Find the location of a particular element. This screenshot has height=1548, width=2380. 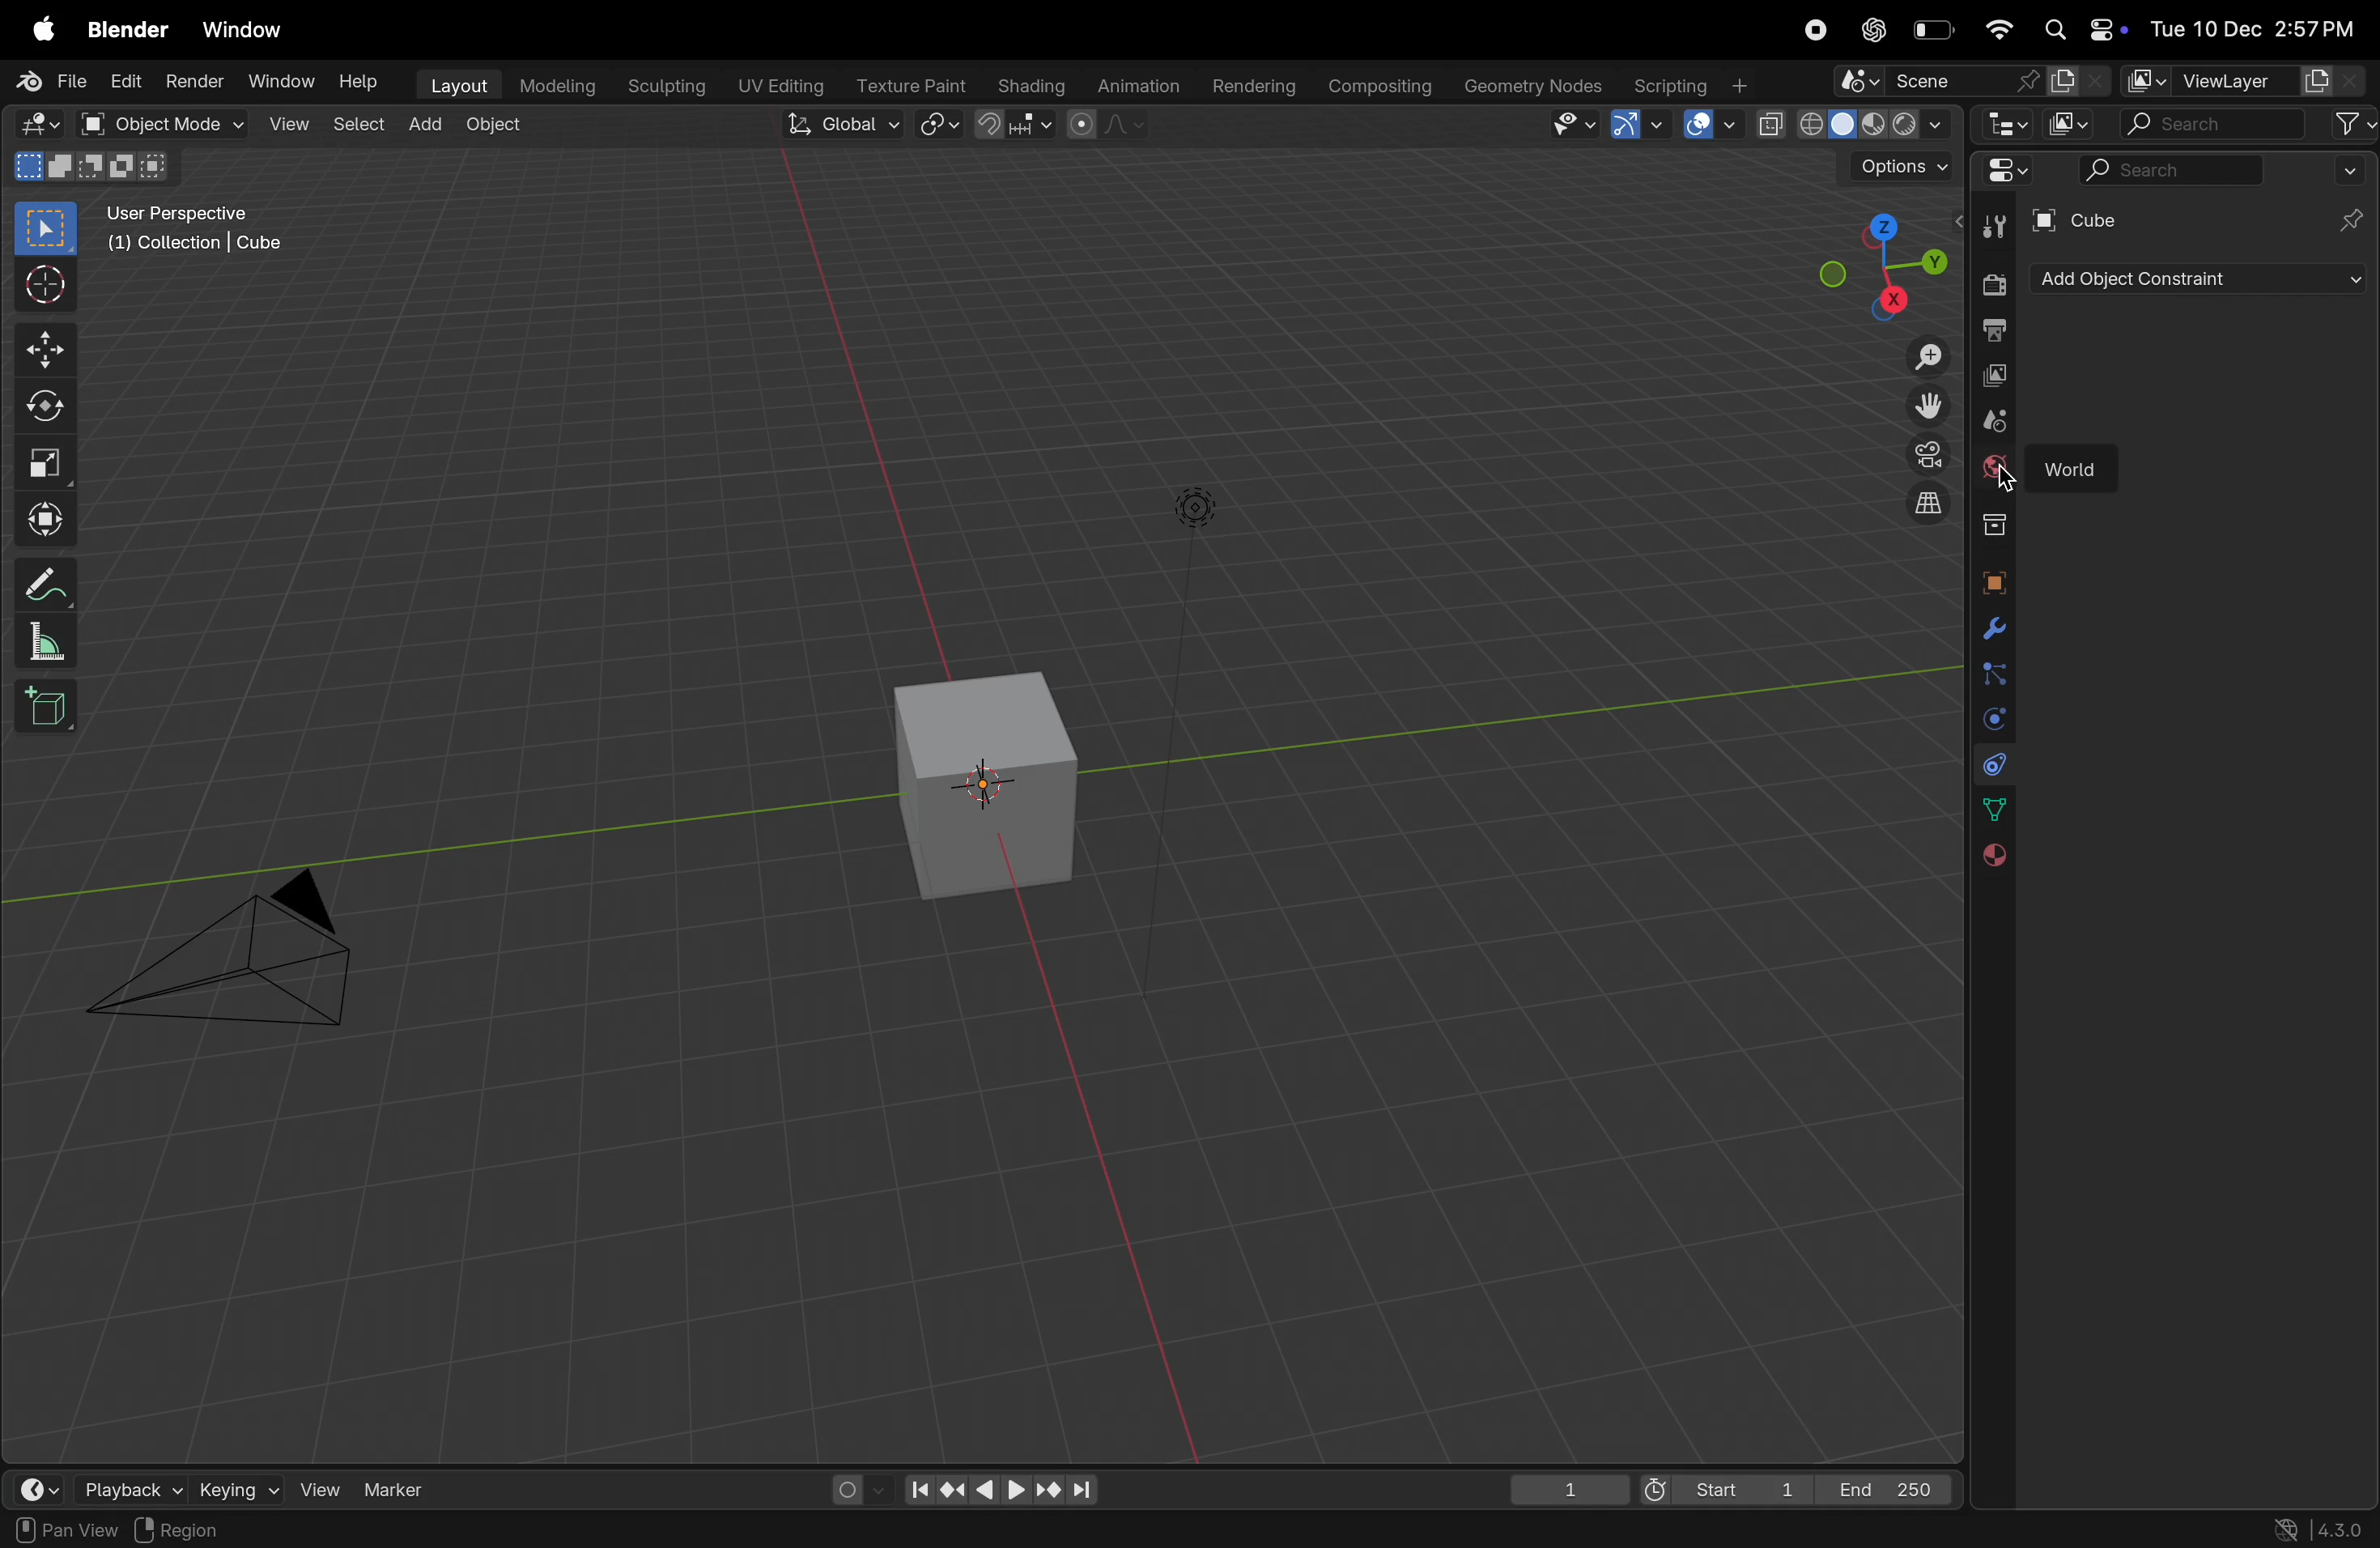

copy is located at coordinates (1994, 377).